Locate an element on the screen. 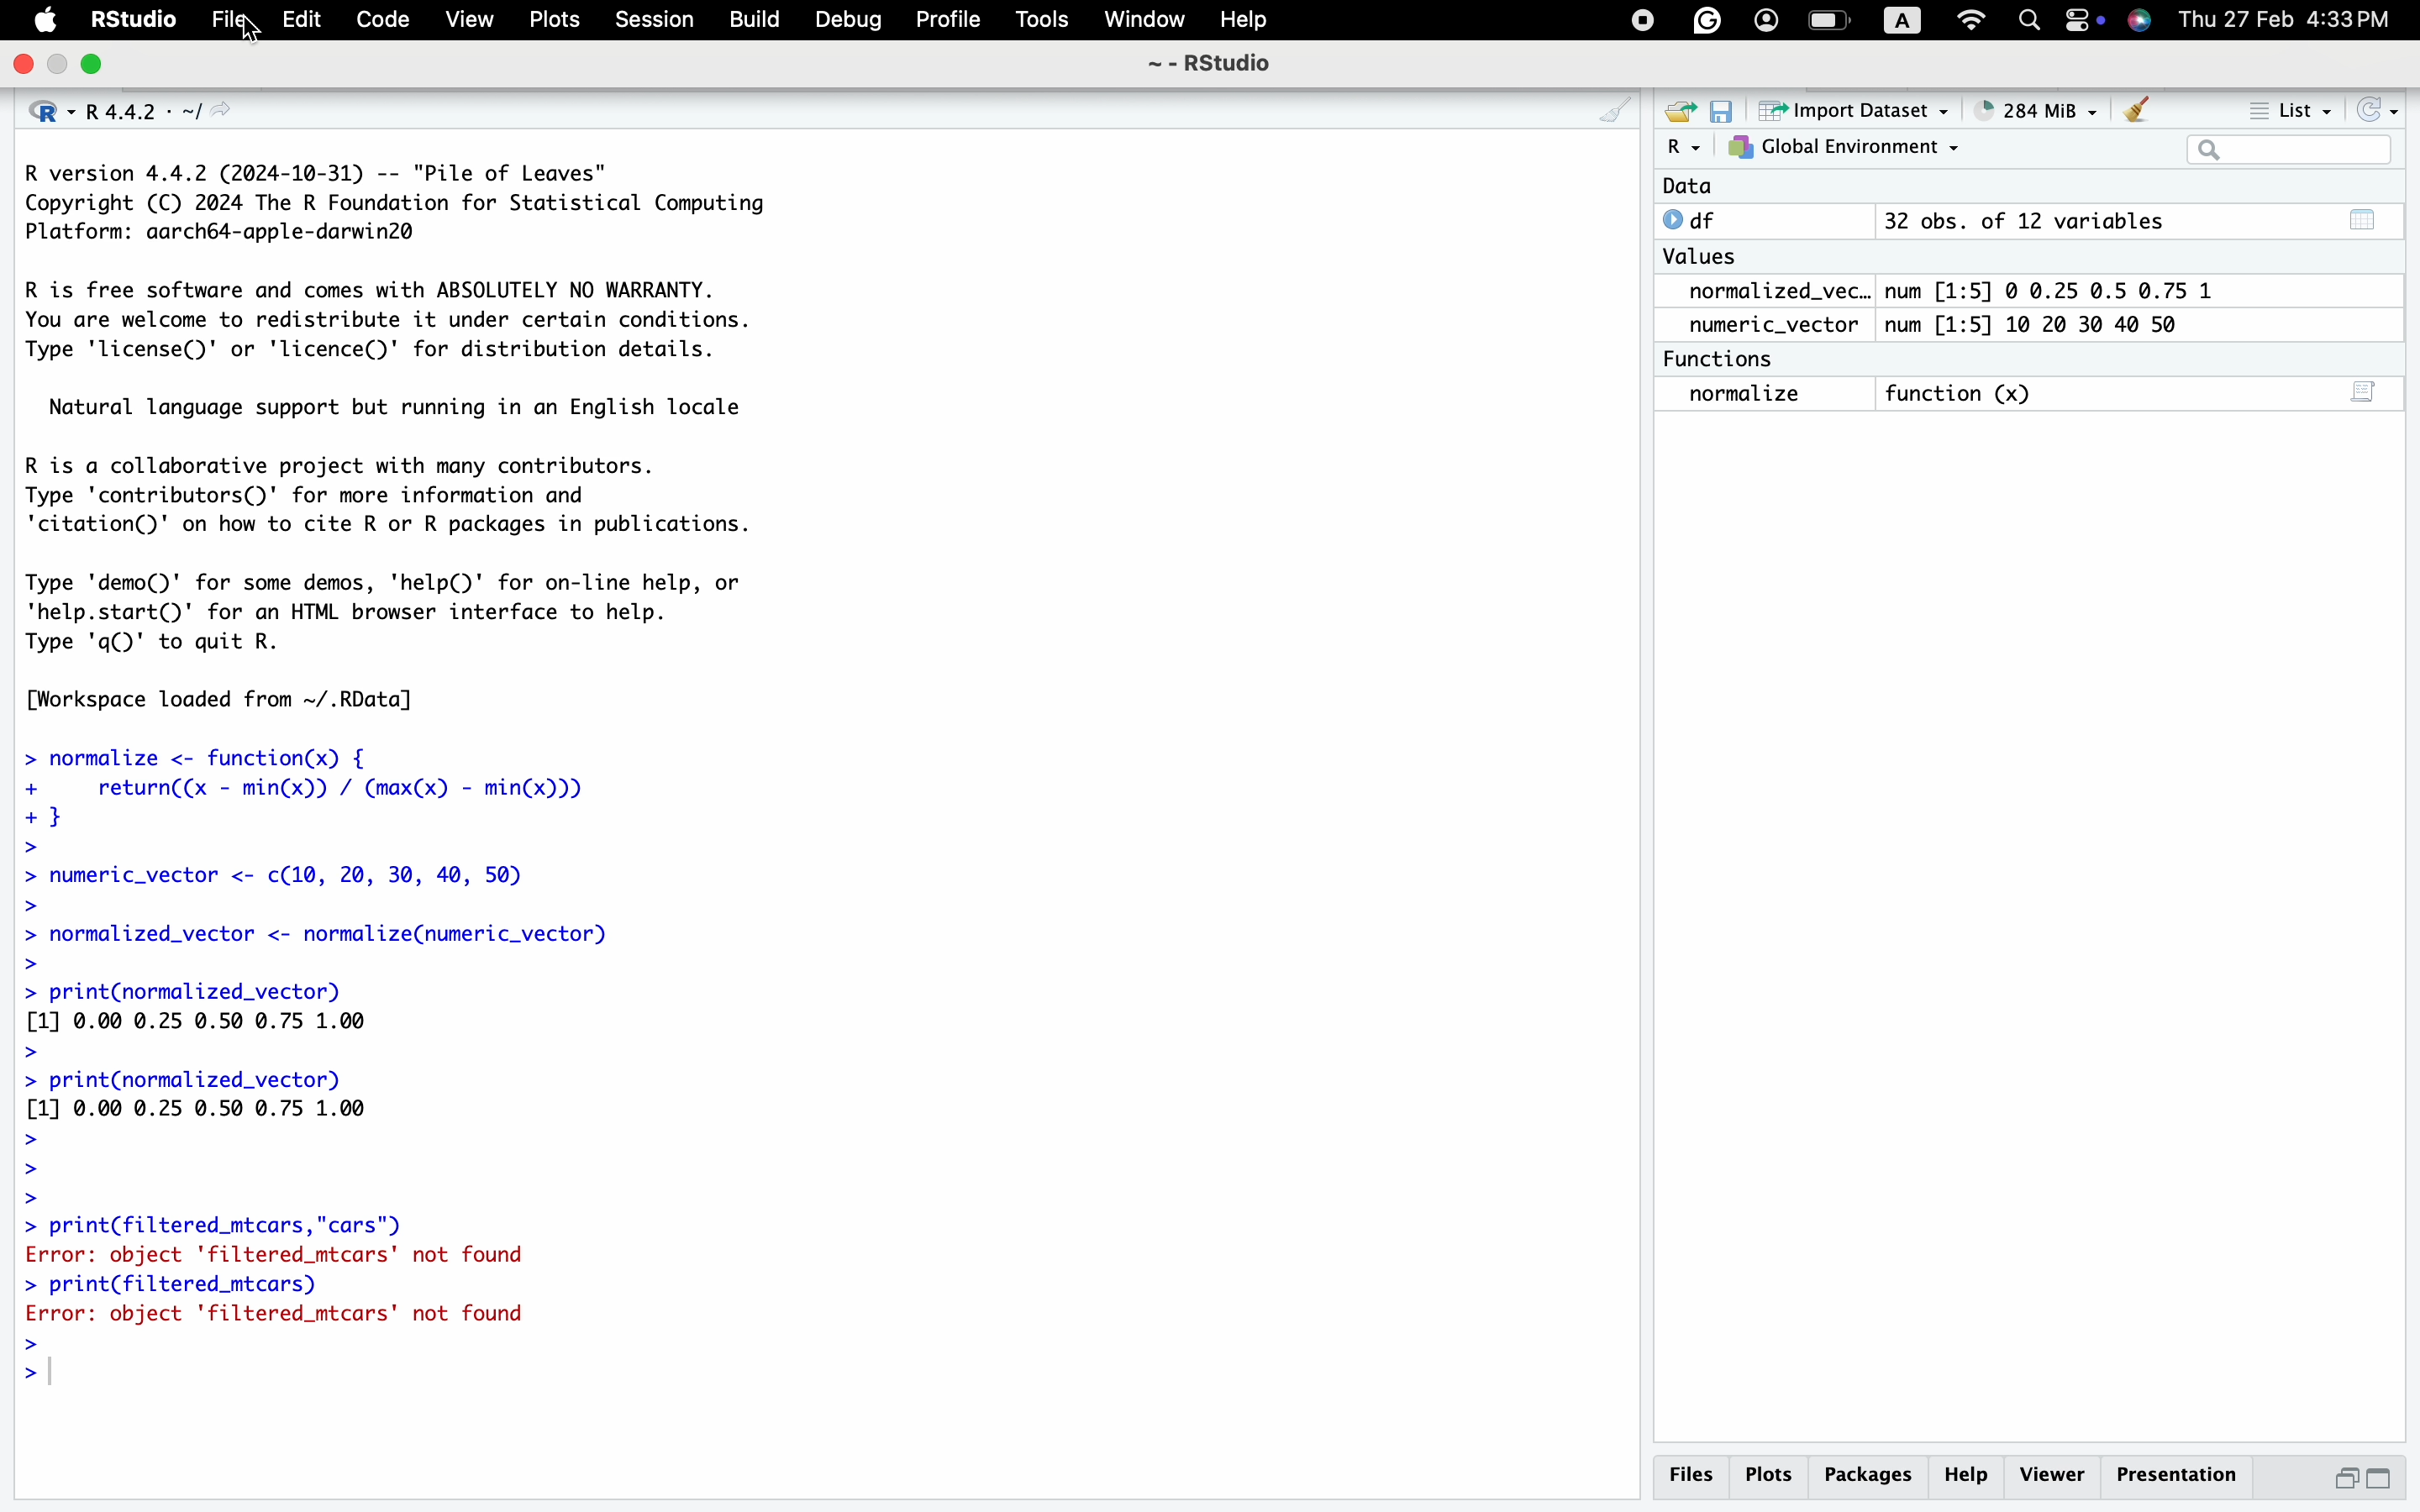  R version 4.4.2 (2024-10-31) -- "Pile of Leaves"

Copyright (C) 2024 The R Foundation for Statistical Computing

Platform: aarch64-apple-darwin2@

R is free software and comes with ABSOLUTELY NO WARRANTY.

You are welcome to redistribute it under certain conditions.

Type 'license()' or 'licence()' for distribution details.
Natural language support but running in an English locale

R is a collaborative project with many contributors.

Type 'contributors()' for more information and

'citation()' on how to cite R or R packages in publications.

Type 'demo()' for some demos, 'help(D)' for on-line help, or

'help.start()' for an HTML browser interface to help.

Type 'q()' to quit R.

[Workspace loaded from ~/.RData]

> normalize <- function(x) {

+ return((x - min(x)) / (max(x) - min(x)))

+}

>

> numeric_vector <- c(10, 20, 30, 40, 50)

>

> normalized_vector <- normalize(numeric_vector)

>

> print(normalized_vector)

[1] 0.00 0.25 0.50 0.75 1.00

>

> print(normalized_vector)

[1] 0.00 0.25 0.50 0.75 1.00

>

>

>

> print(filtered_mtcars,"cars")

Error: object 'filtered_mtcars' not found

> print(filtered_mtcars)

Error: object 'filtered_mtcars' not found

>

> is located at coordinates (458, 780).